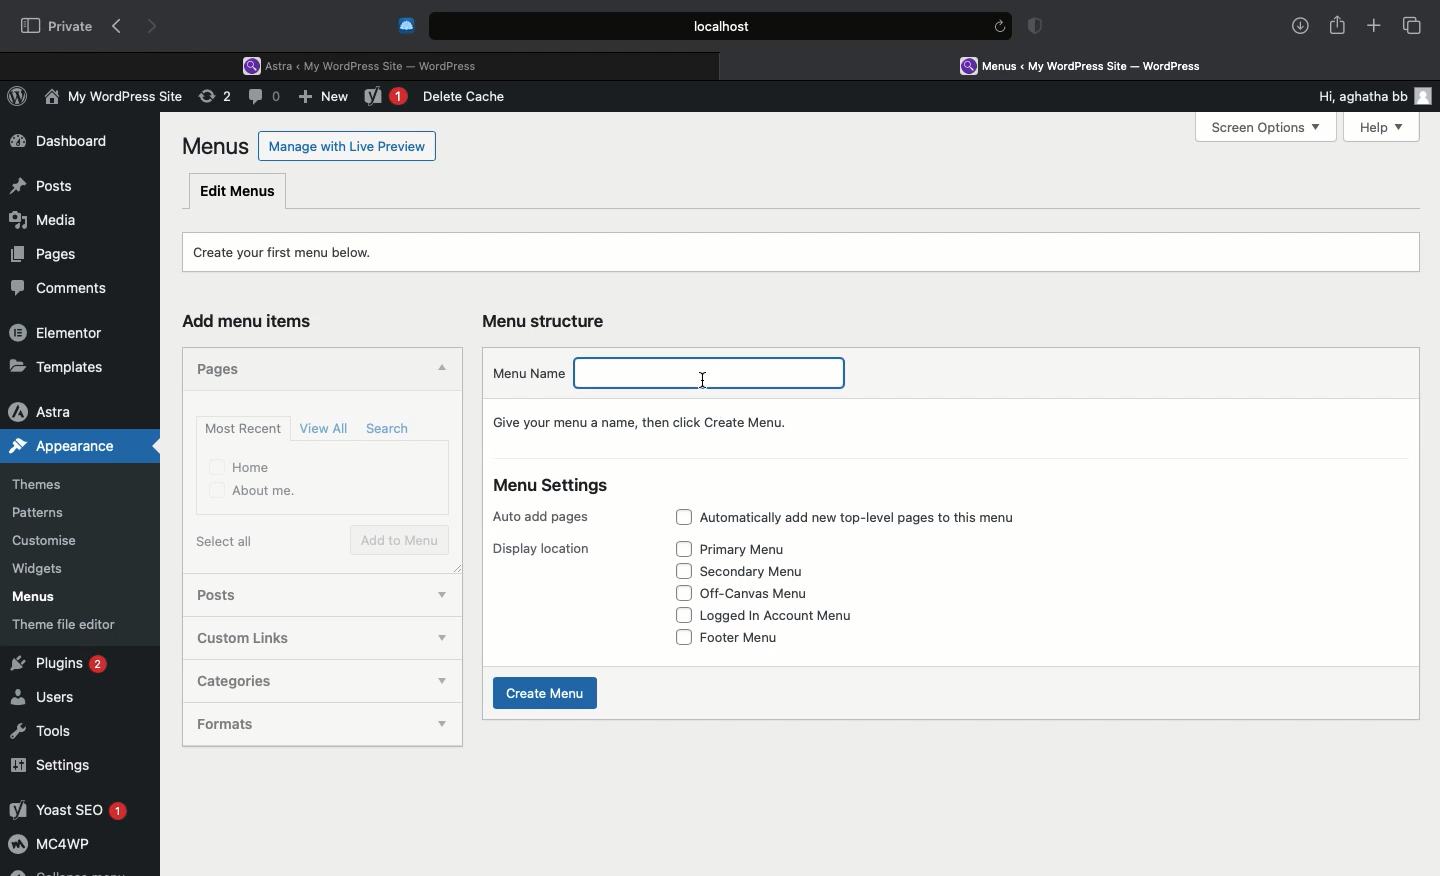 This screenshot has width=1440, height=876. What do you see at coordinates (212, 99) in the screenshot?
I see `Revision (2)` at bounding box center [212, 99].